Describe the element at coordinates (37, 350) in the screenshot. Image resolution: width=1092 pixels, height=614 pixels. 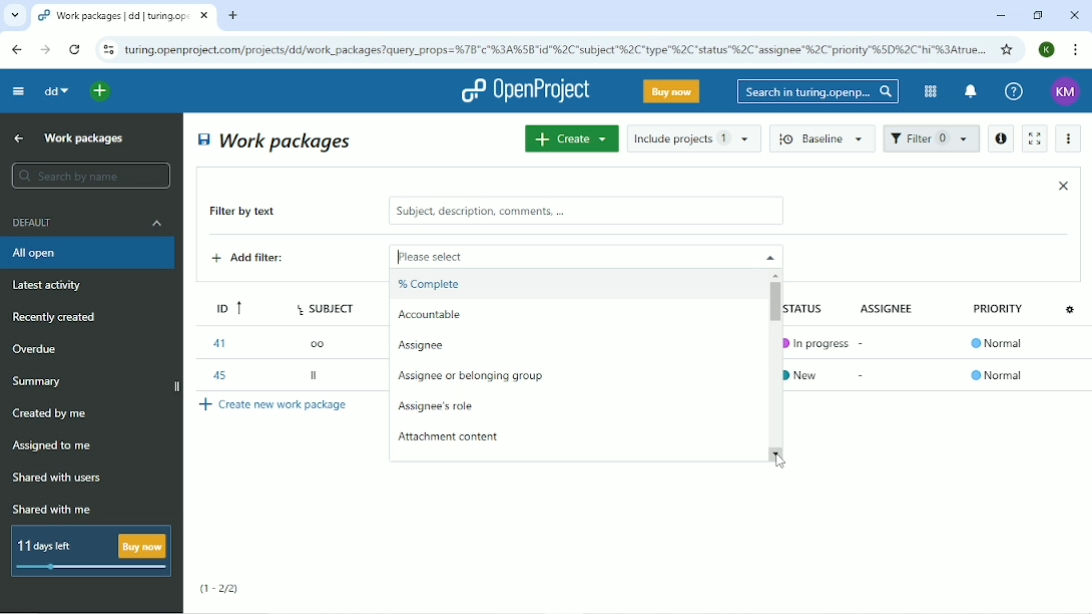
I see `Overdue` at that location.